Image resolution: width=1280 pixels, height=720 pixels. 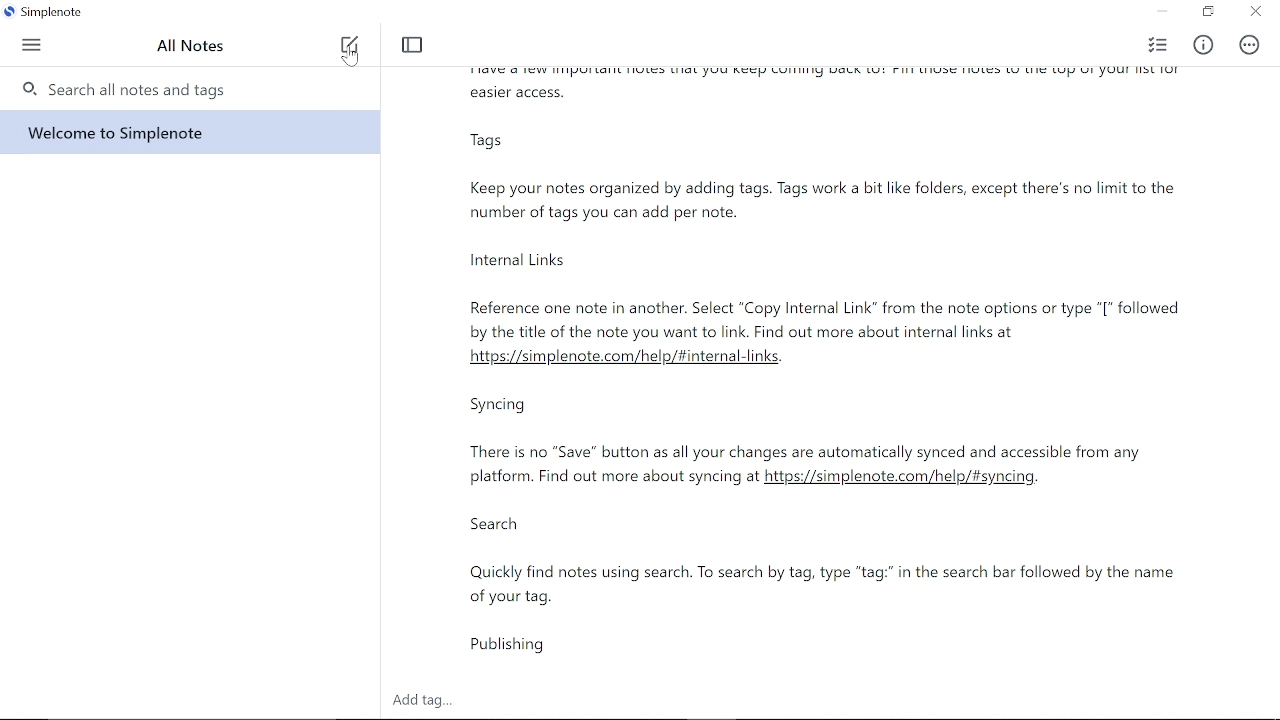 What do you see at coordinates (1206, 44) in the screenshot?
I see `Info` at bounding box center [1206, 44].